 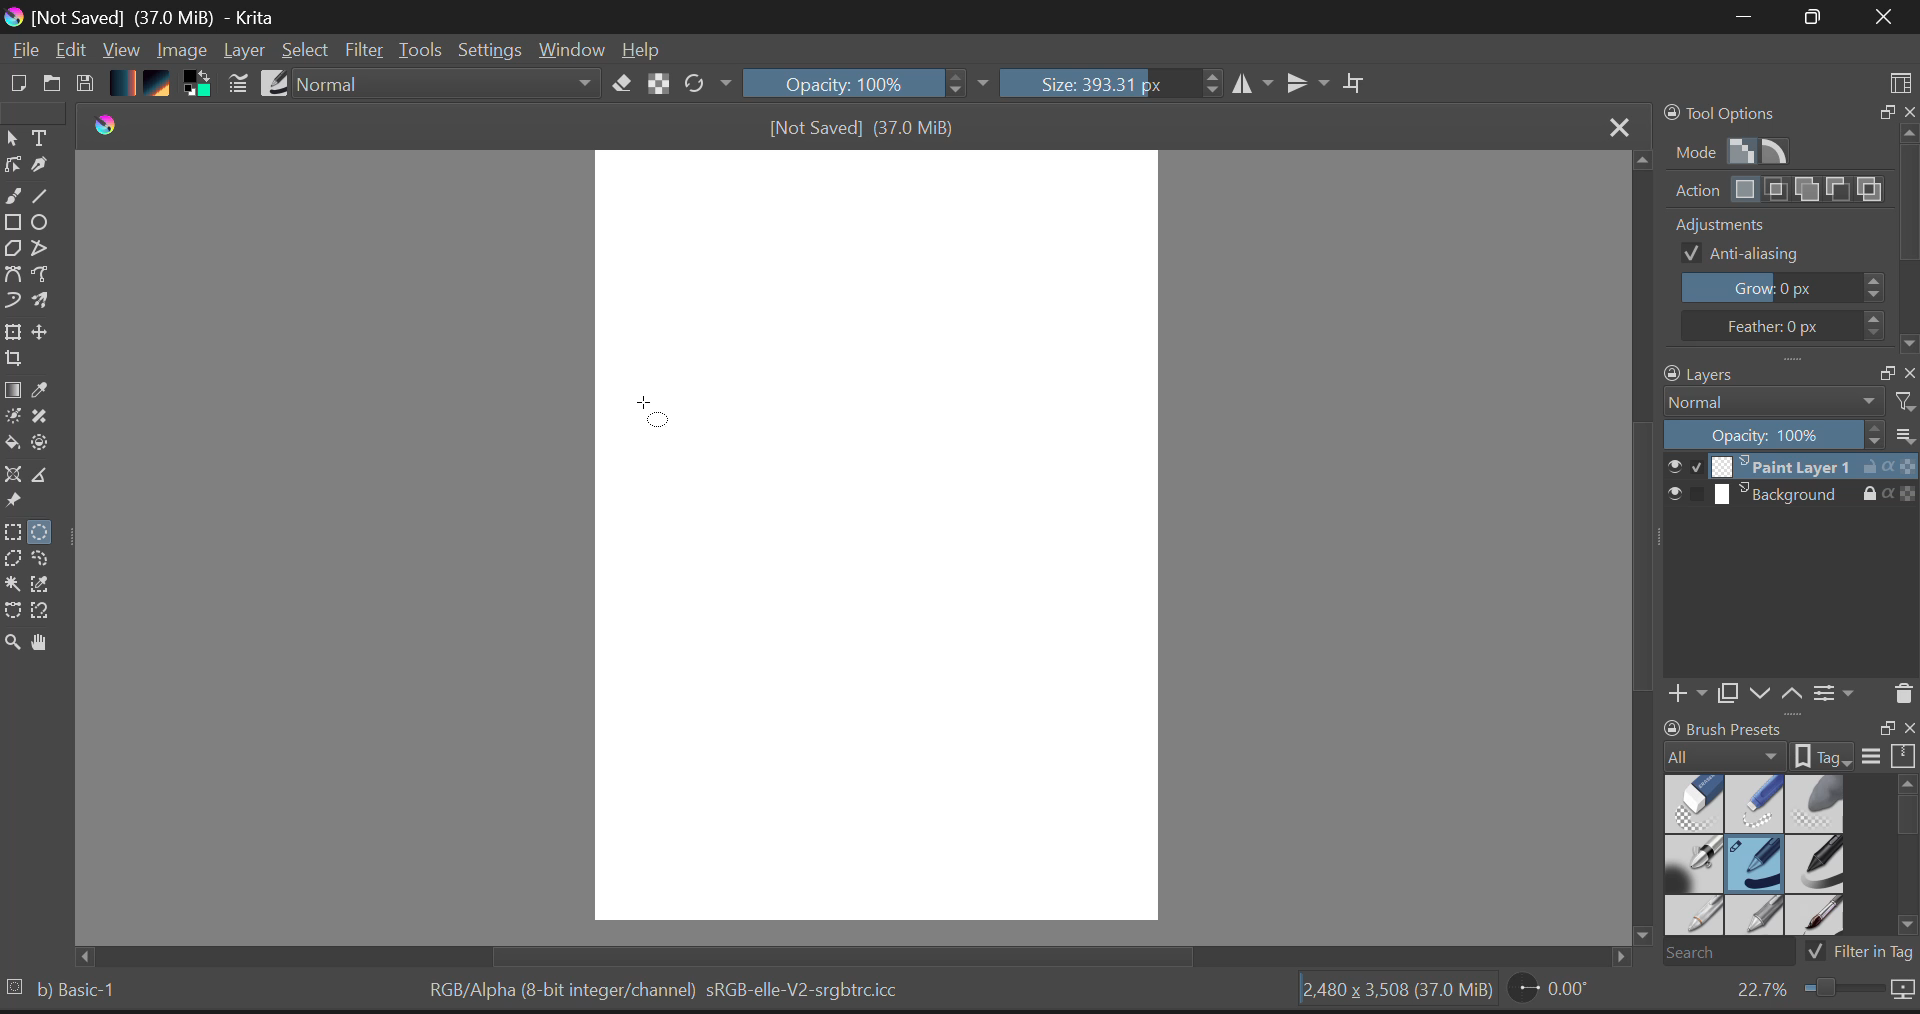 What do you see at coordinates (47, 613) in the screenshot?
I see `Magnetic Selection` at bounding box center [47, 613].